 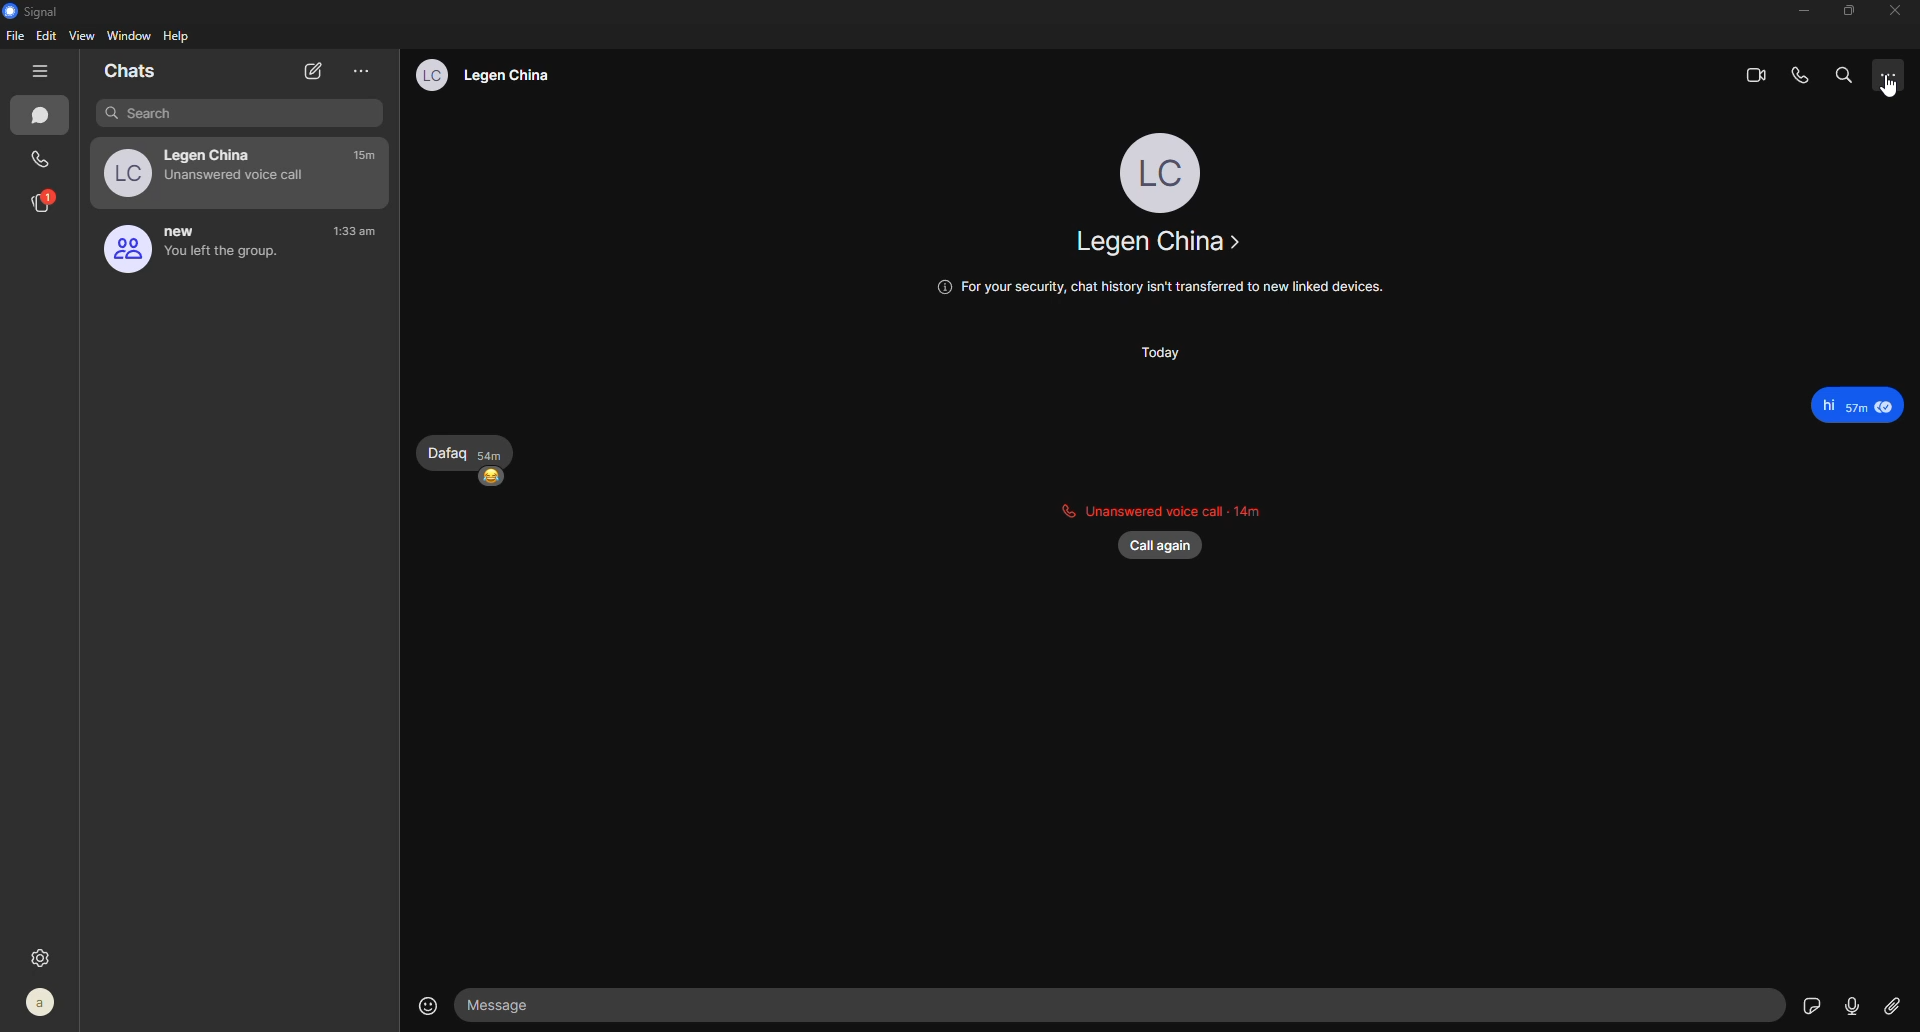 I want to click on chats, so click(x=44, y=118).